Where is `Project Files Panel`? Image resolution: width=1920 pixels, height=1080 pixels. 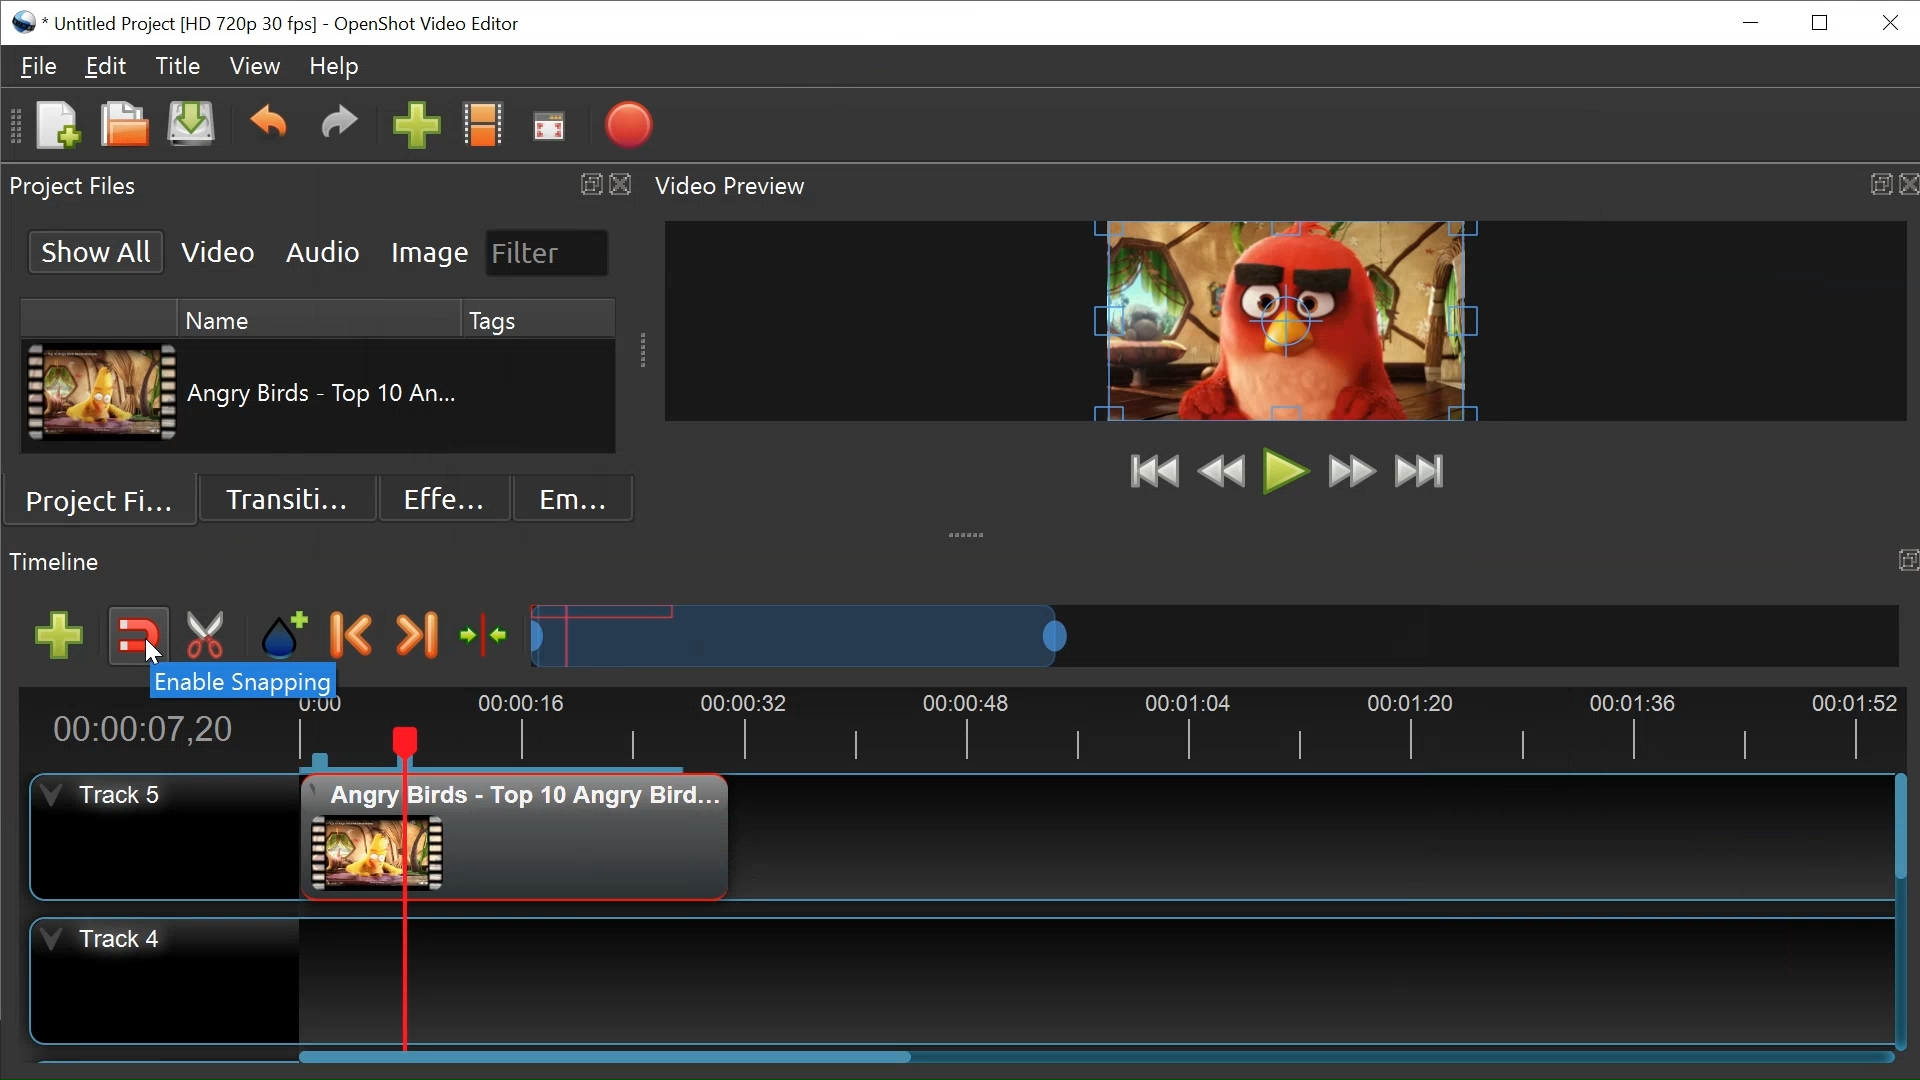 Project Files Panel is located at coordinates (319, 184).